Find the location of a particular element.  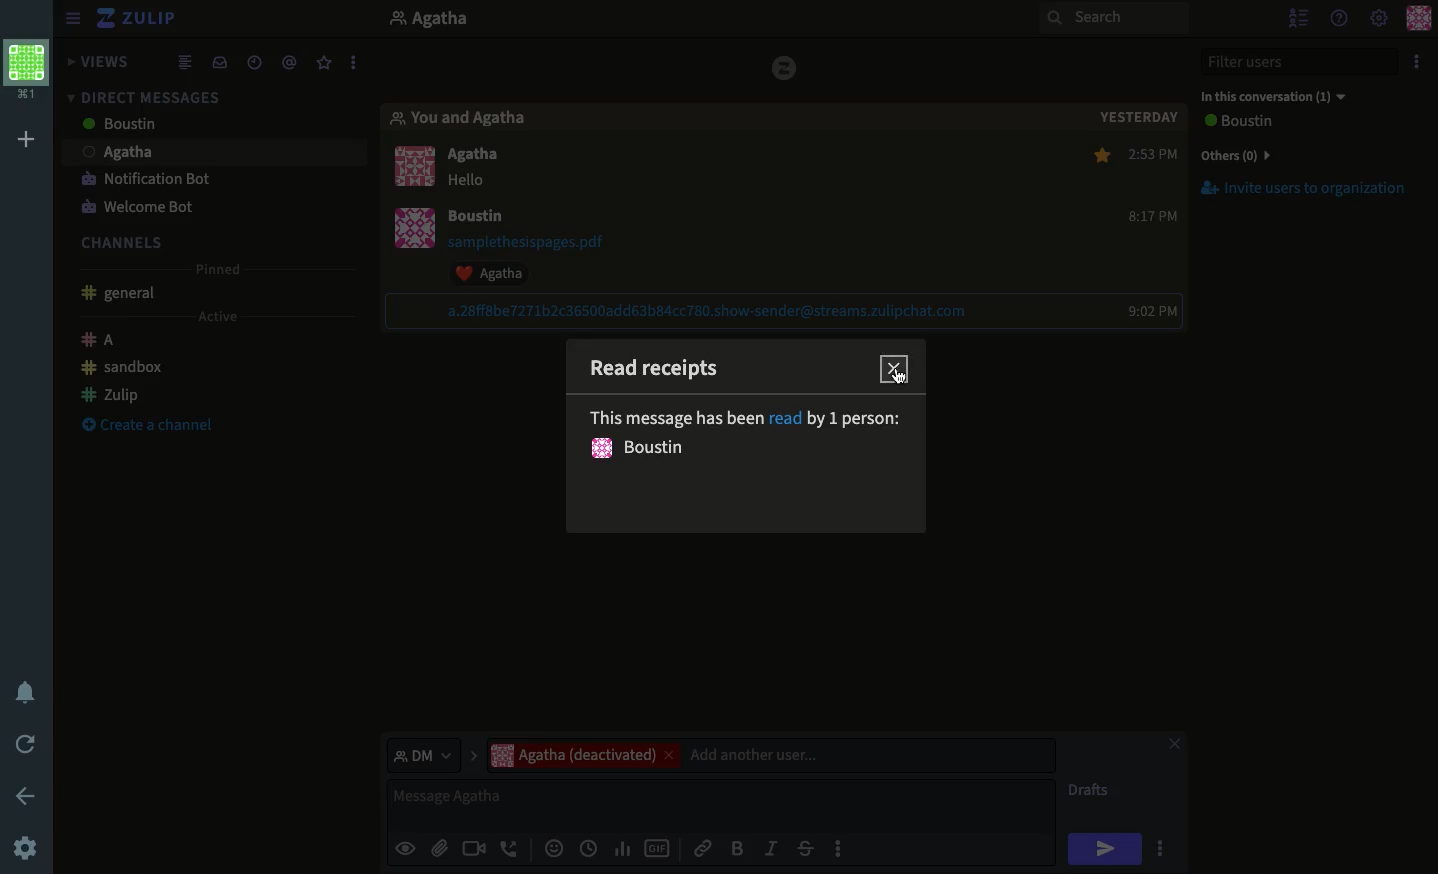

Strikethrough is located at coordinates (805, 848).